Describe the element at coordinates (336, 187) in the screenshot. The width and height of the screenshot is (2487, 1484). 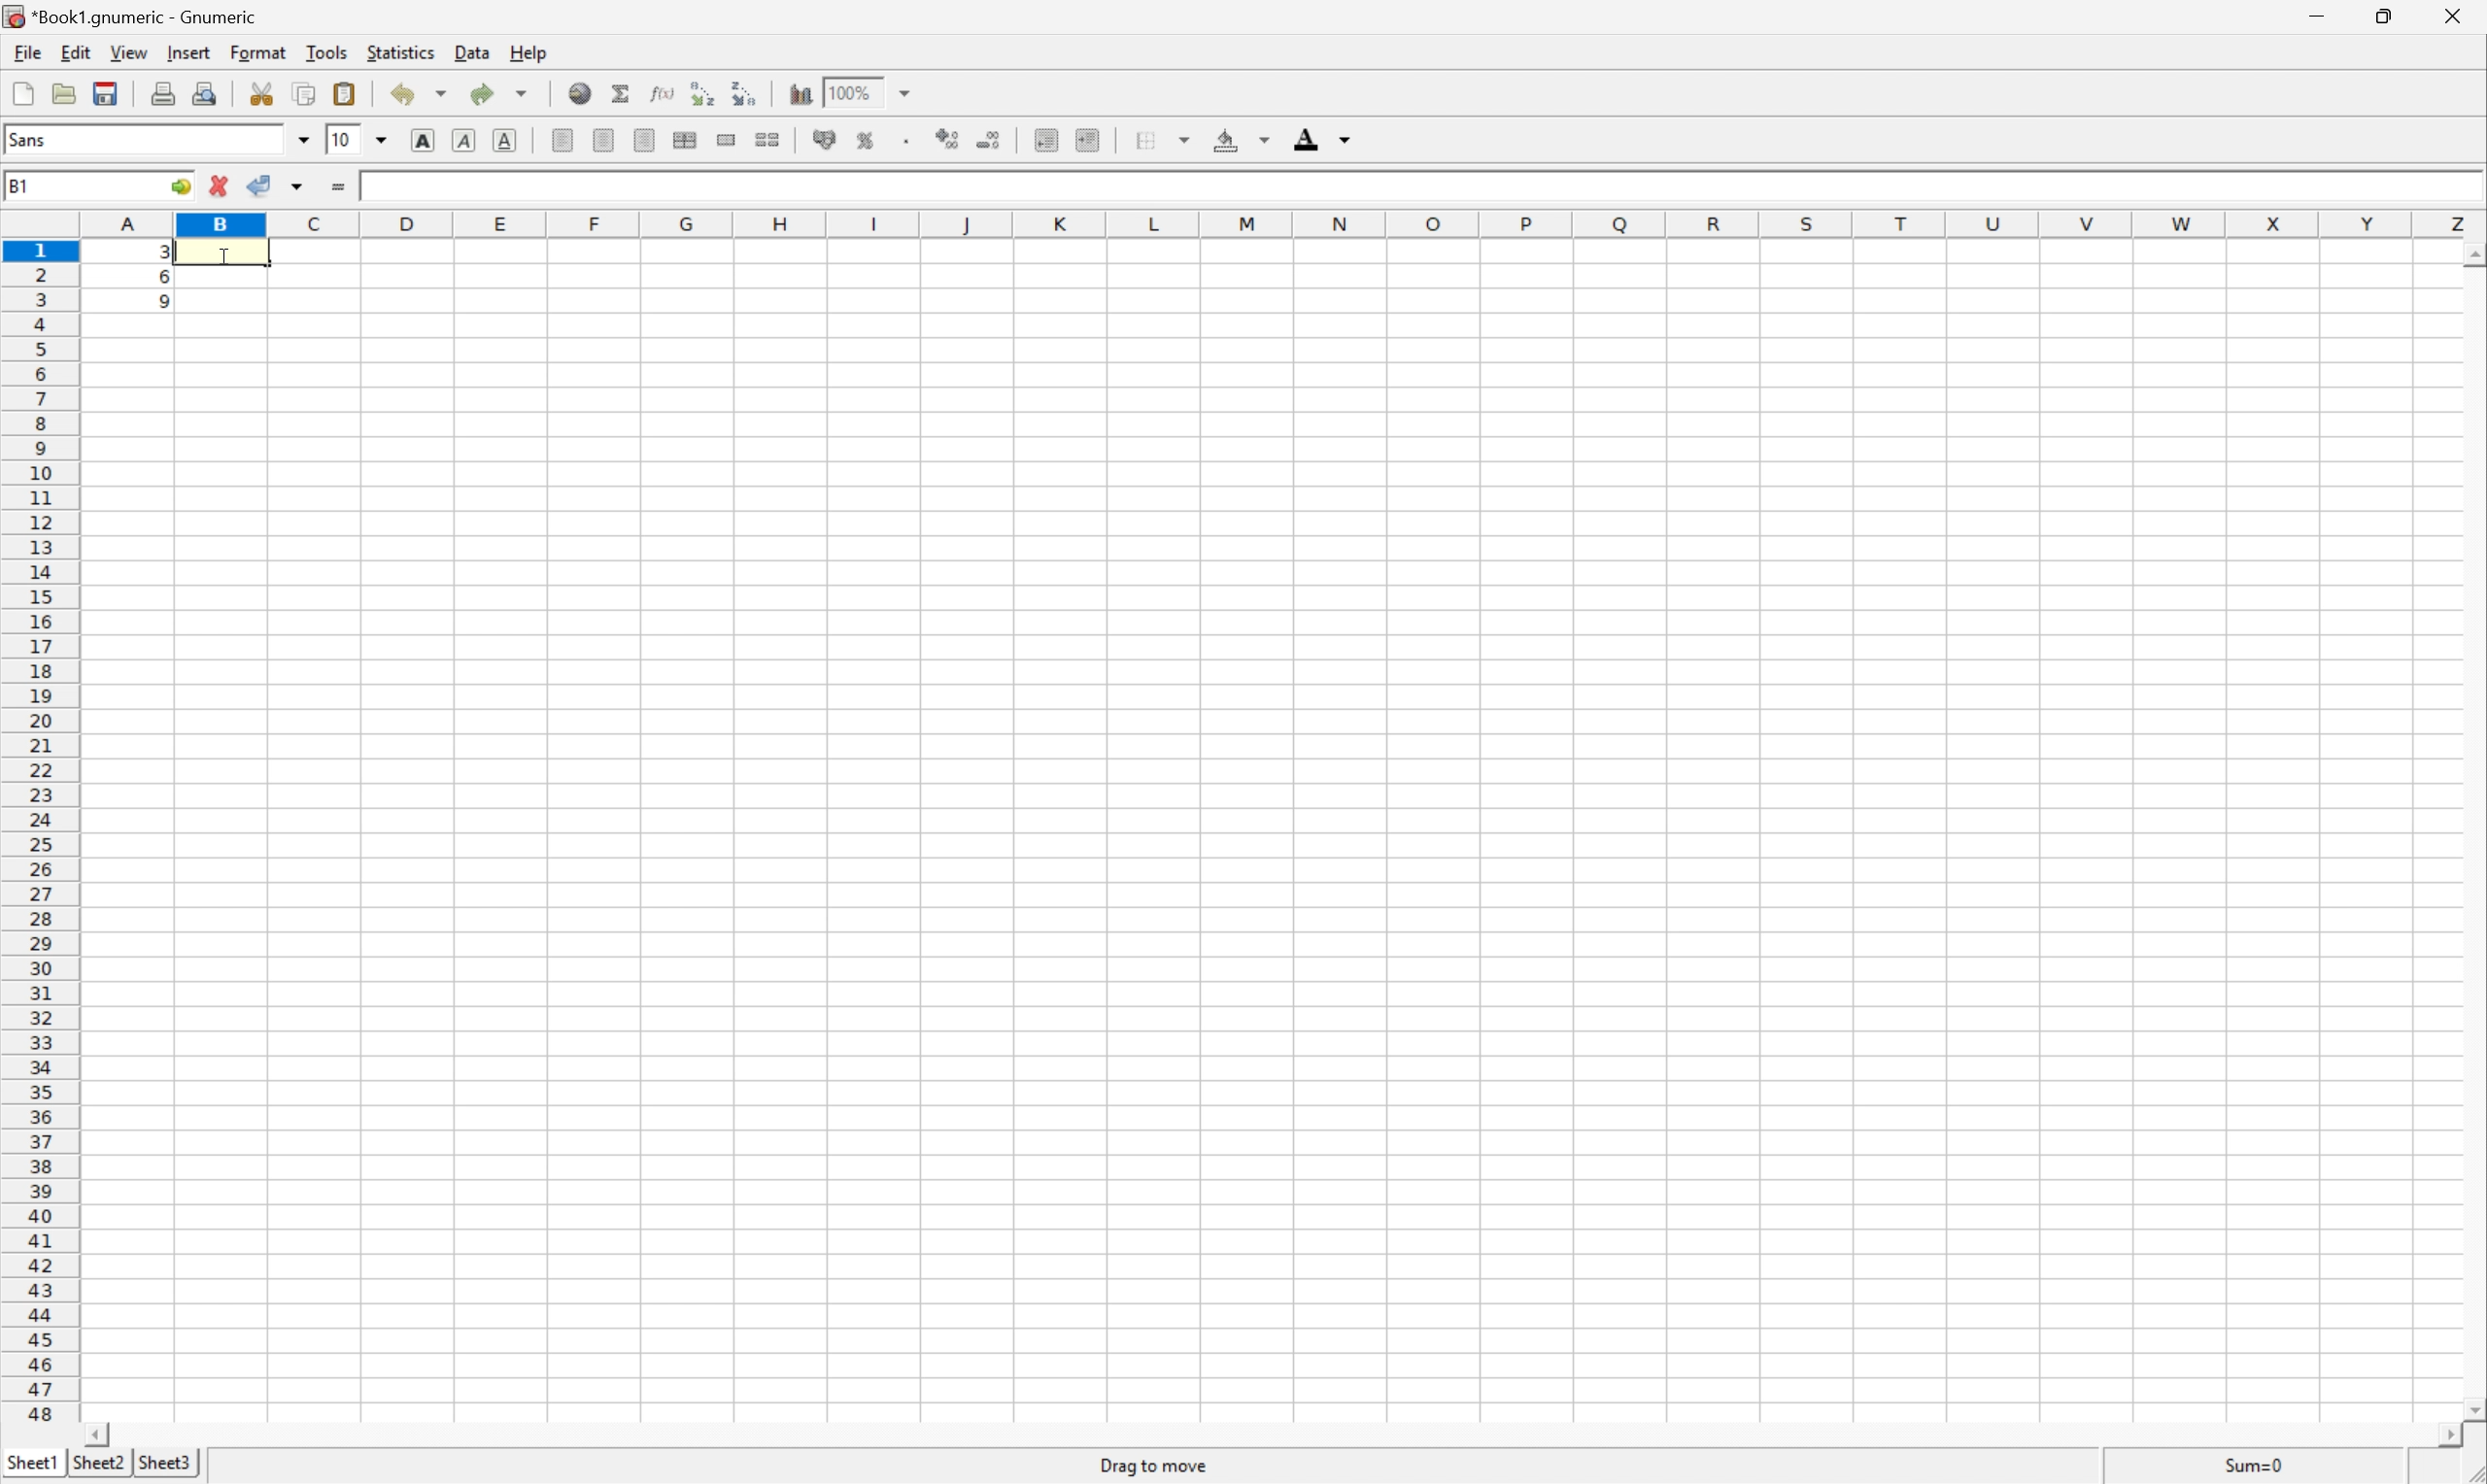
I see `Enter formula` at that location.